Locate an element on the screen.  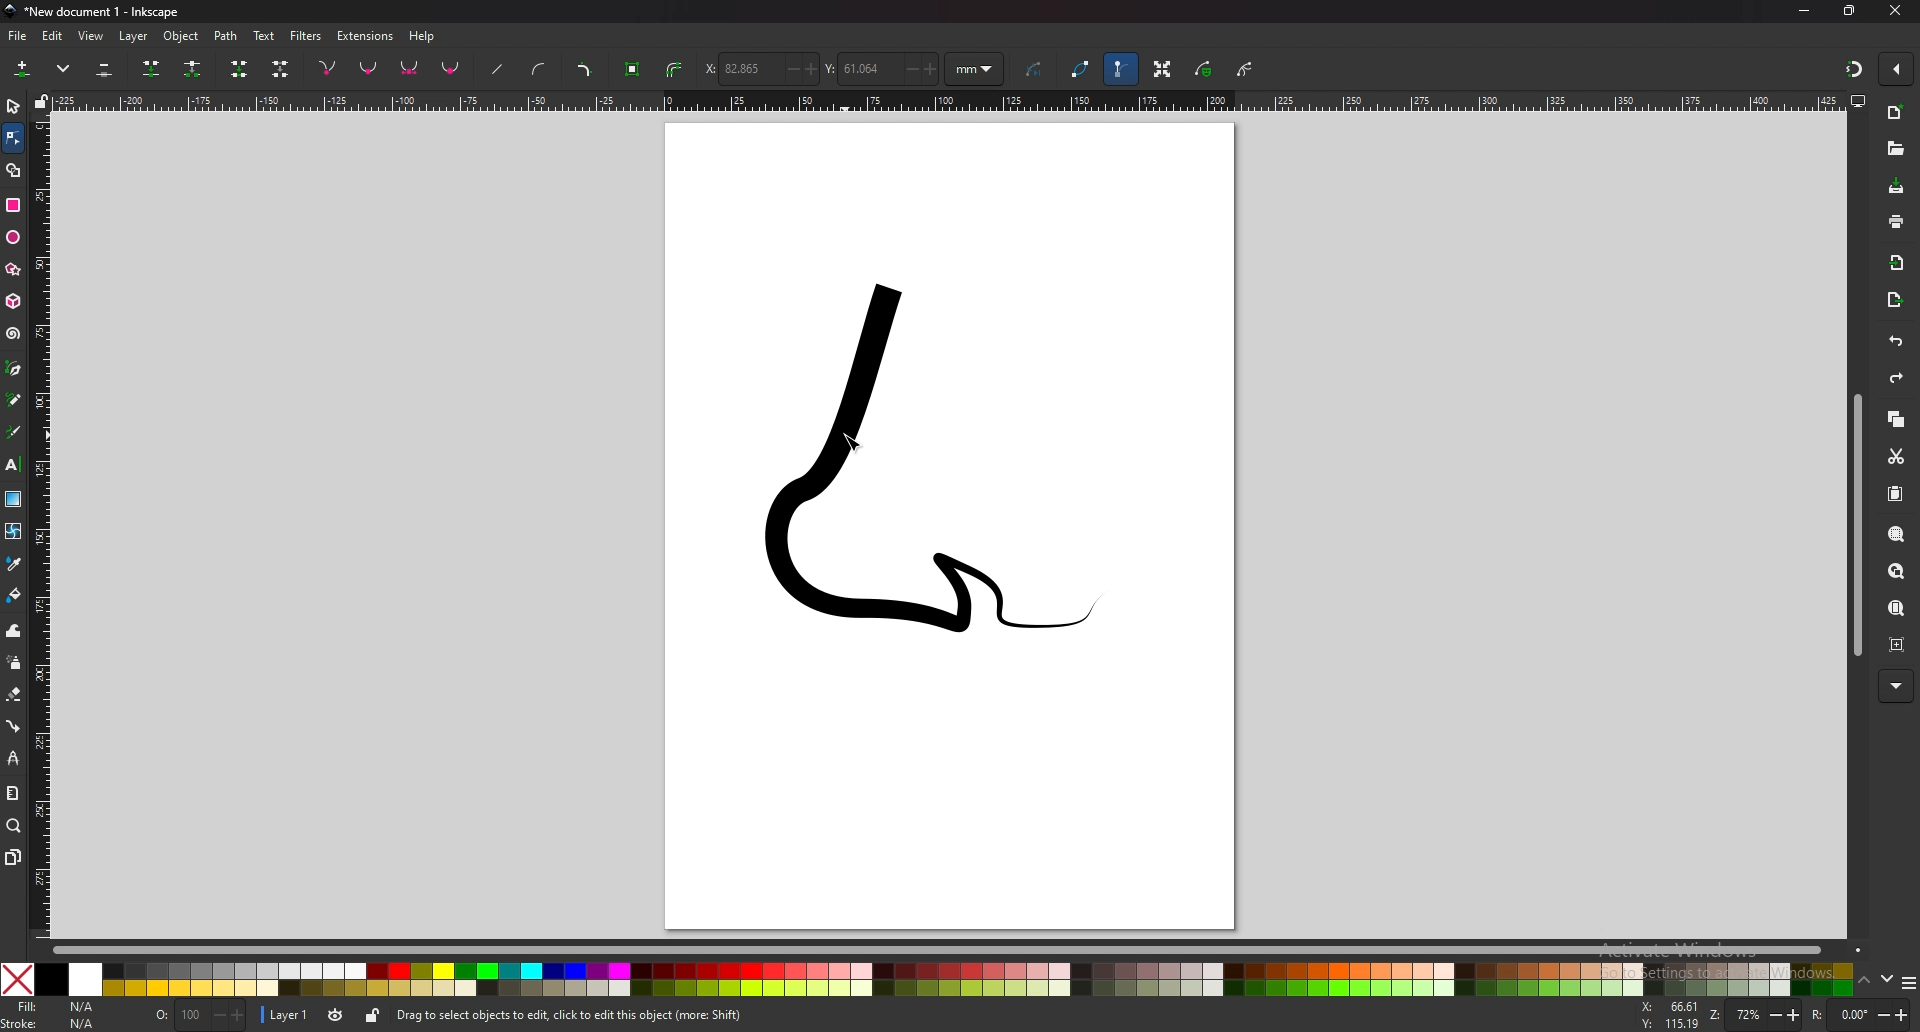
title is located at coordinates (109, 11).